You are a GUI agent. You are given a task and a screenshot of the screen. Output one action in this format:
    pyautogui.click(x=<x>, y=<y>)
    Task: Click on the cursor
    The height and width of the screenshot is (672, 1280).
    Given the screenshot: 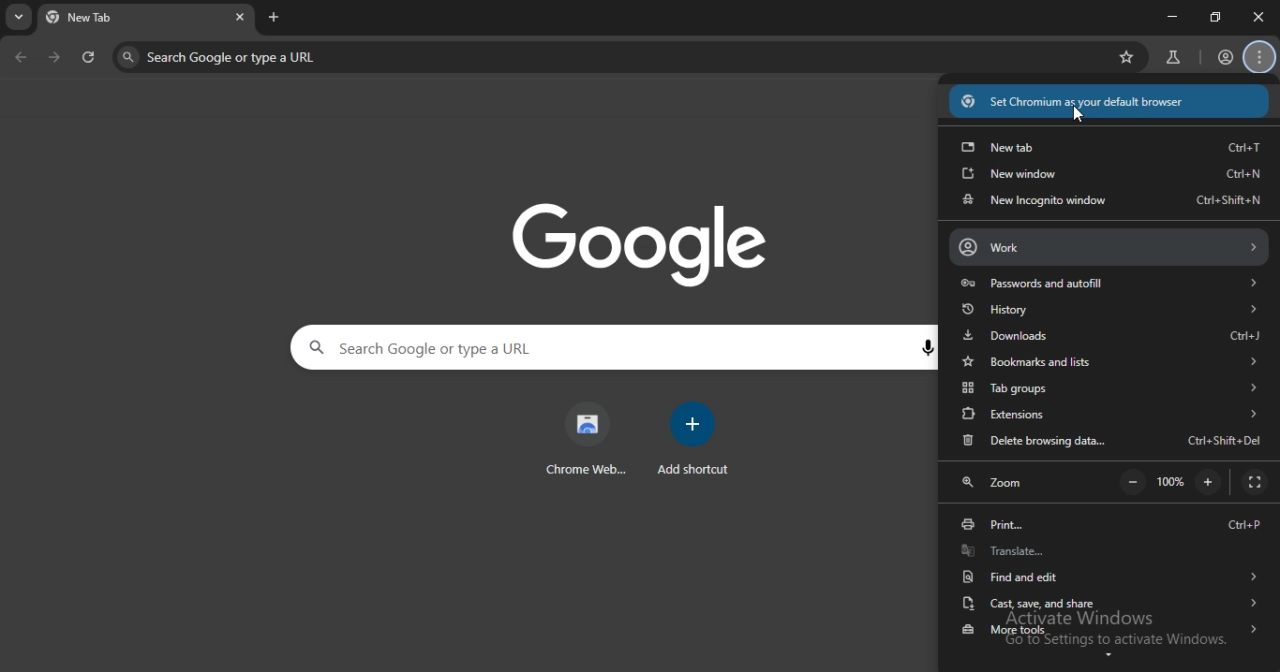 What is the action you would take?
    pyautogui.click(x=1073, y=116)
    